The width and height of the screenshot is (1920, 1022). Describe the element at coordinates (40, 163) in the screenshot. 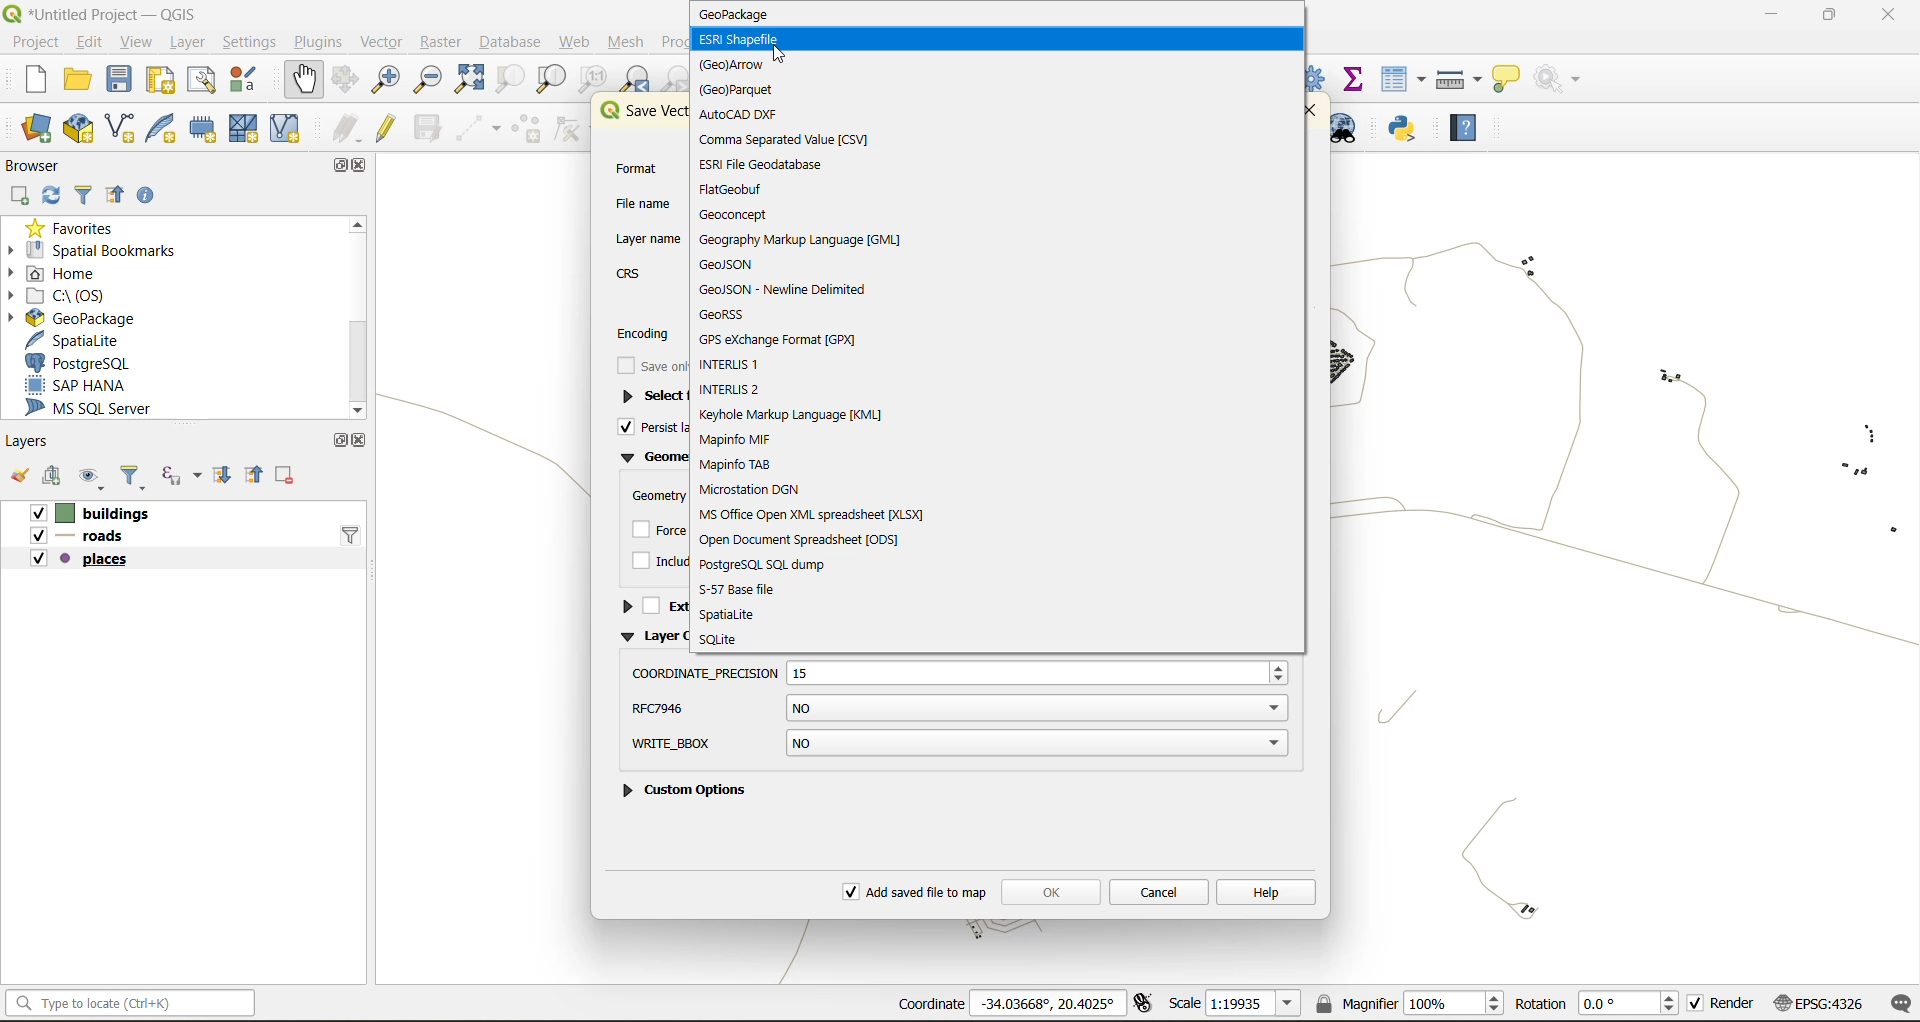

I see `browser` at that location.